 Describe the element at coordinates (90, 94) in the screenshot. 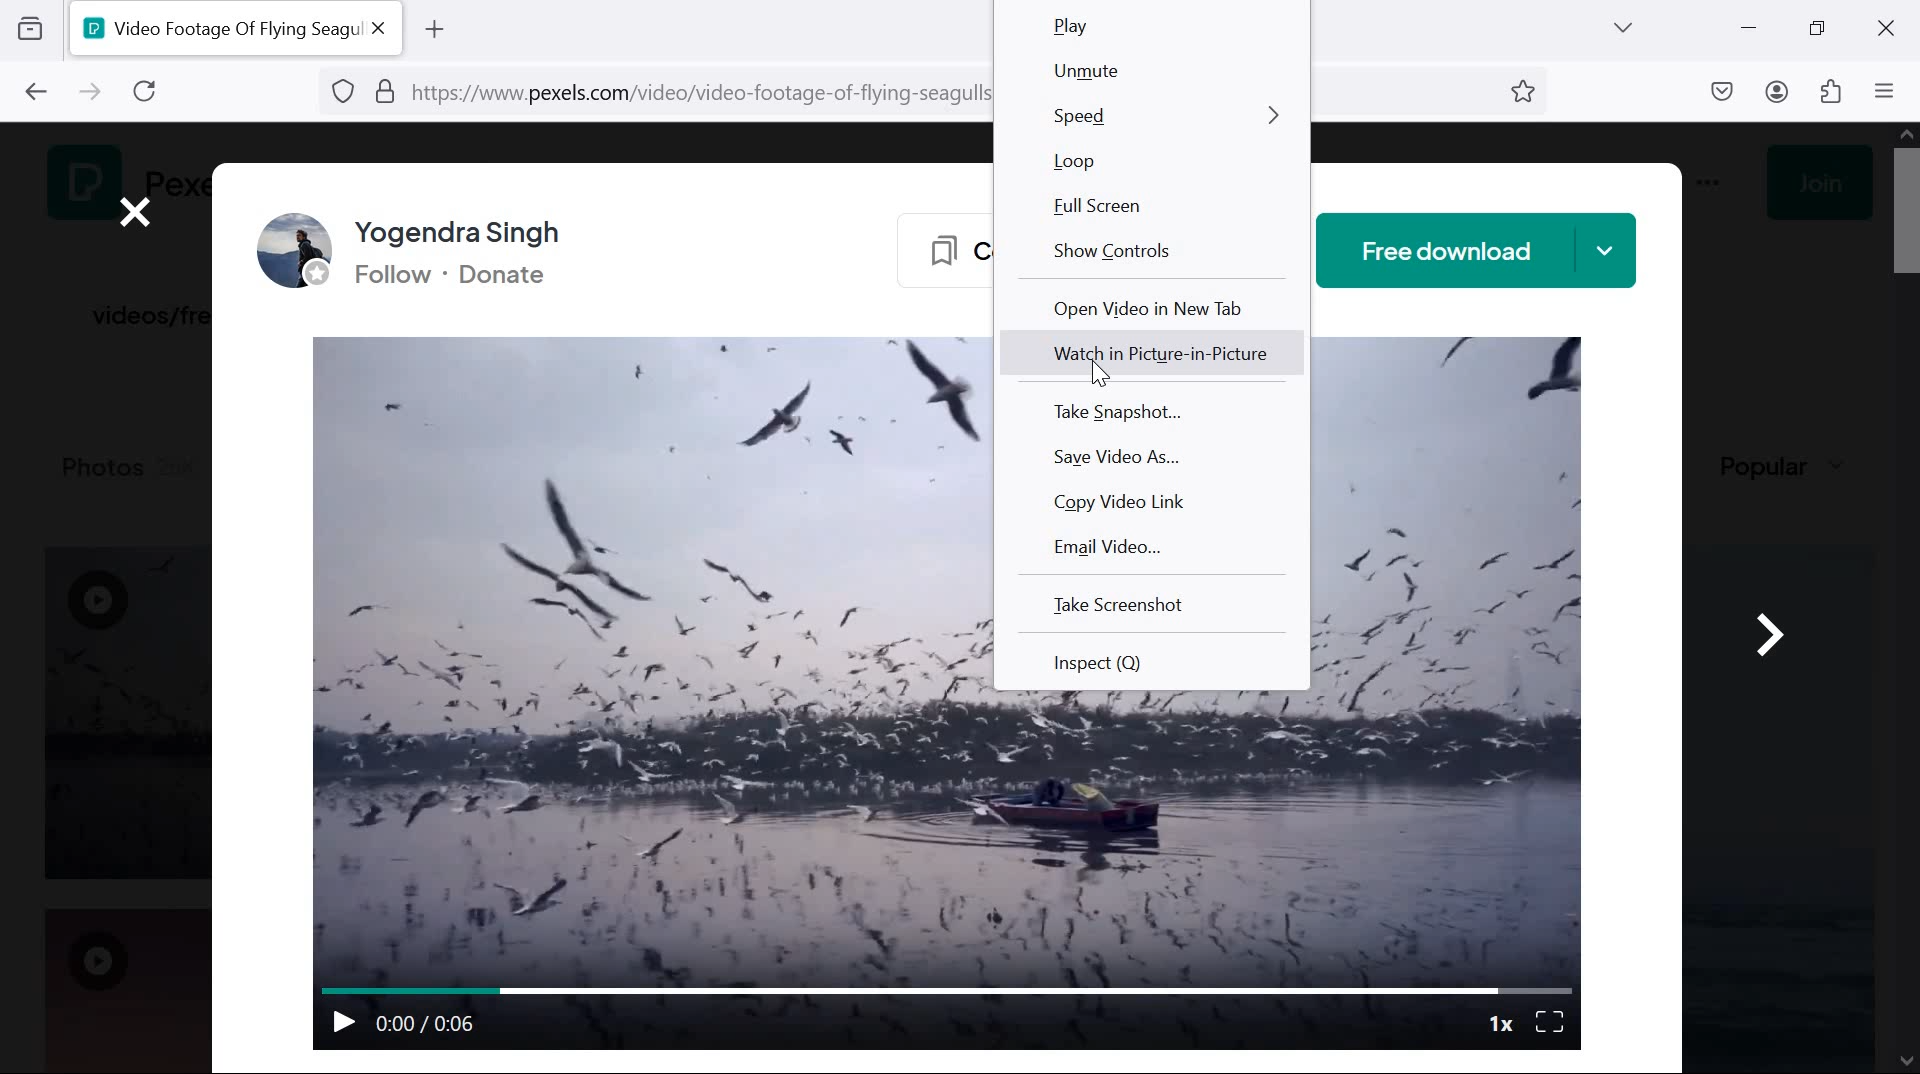

I see `go to next page` at that location.